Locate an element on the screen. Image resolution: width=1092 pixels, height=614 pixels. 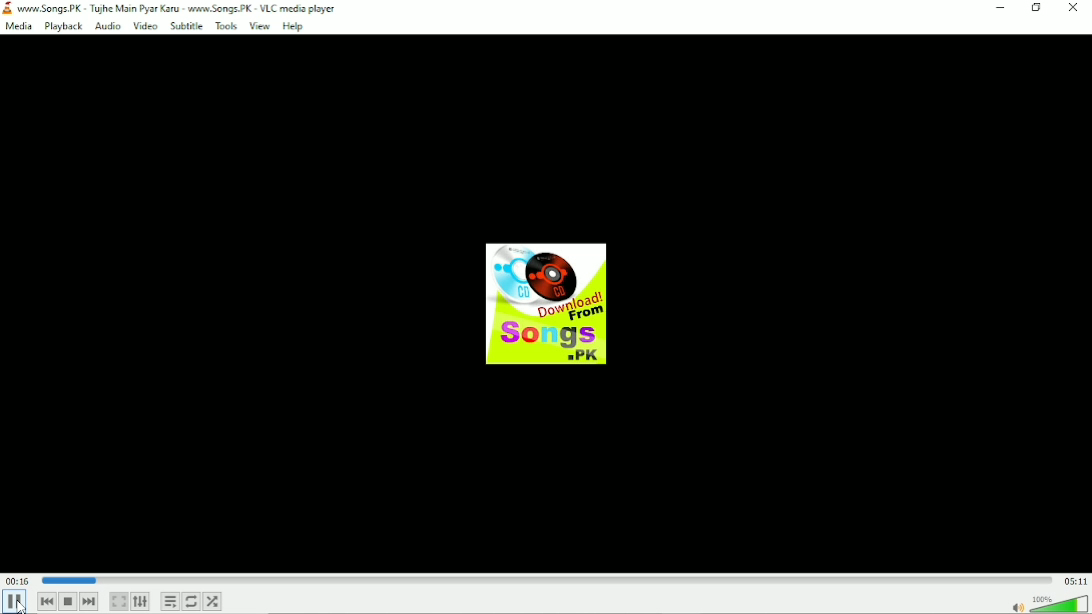
Playback is located at coordinates (61, 26).